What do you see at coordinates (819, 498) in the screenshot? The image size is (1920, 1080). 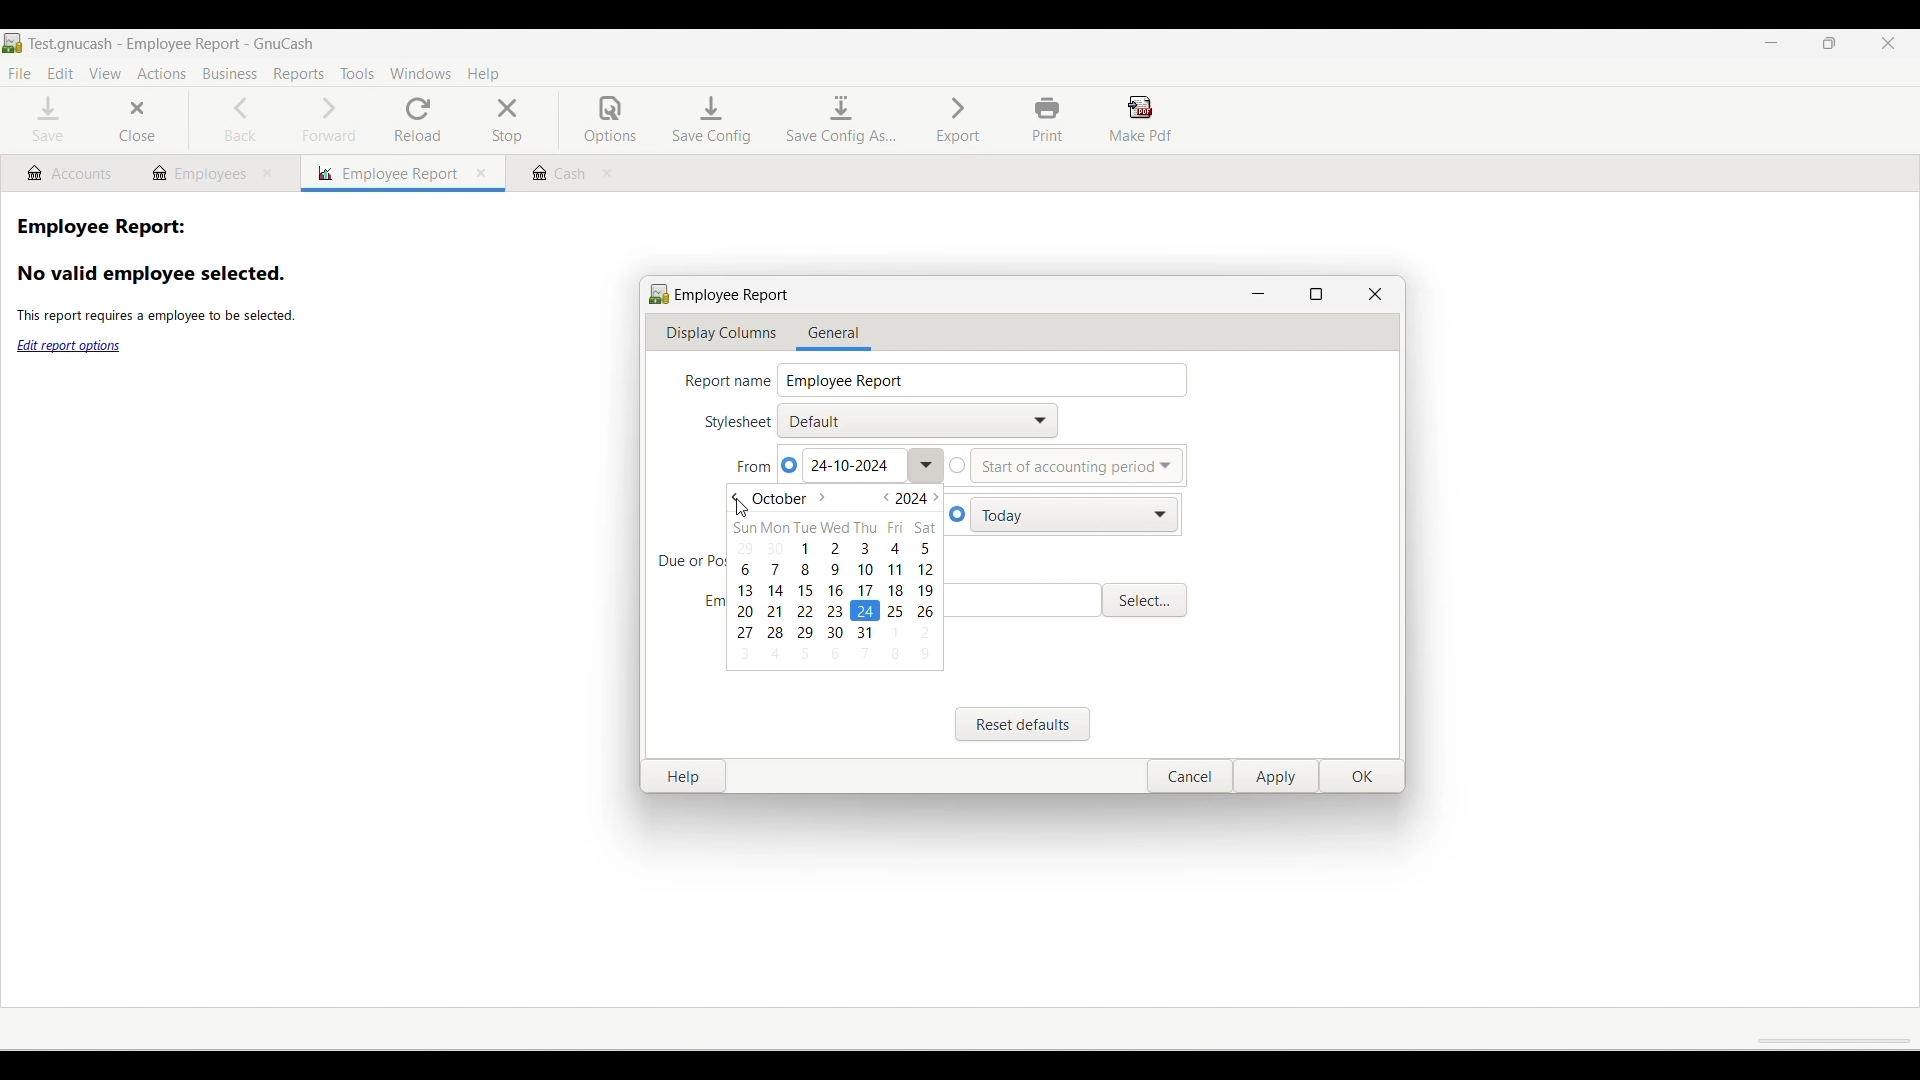 I see `Go to next month` at bounding box center [819, 498].